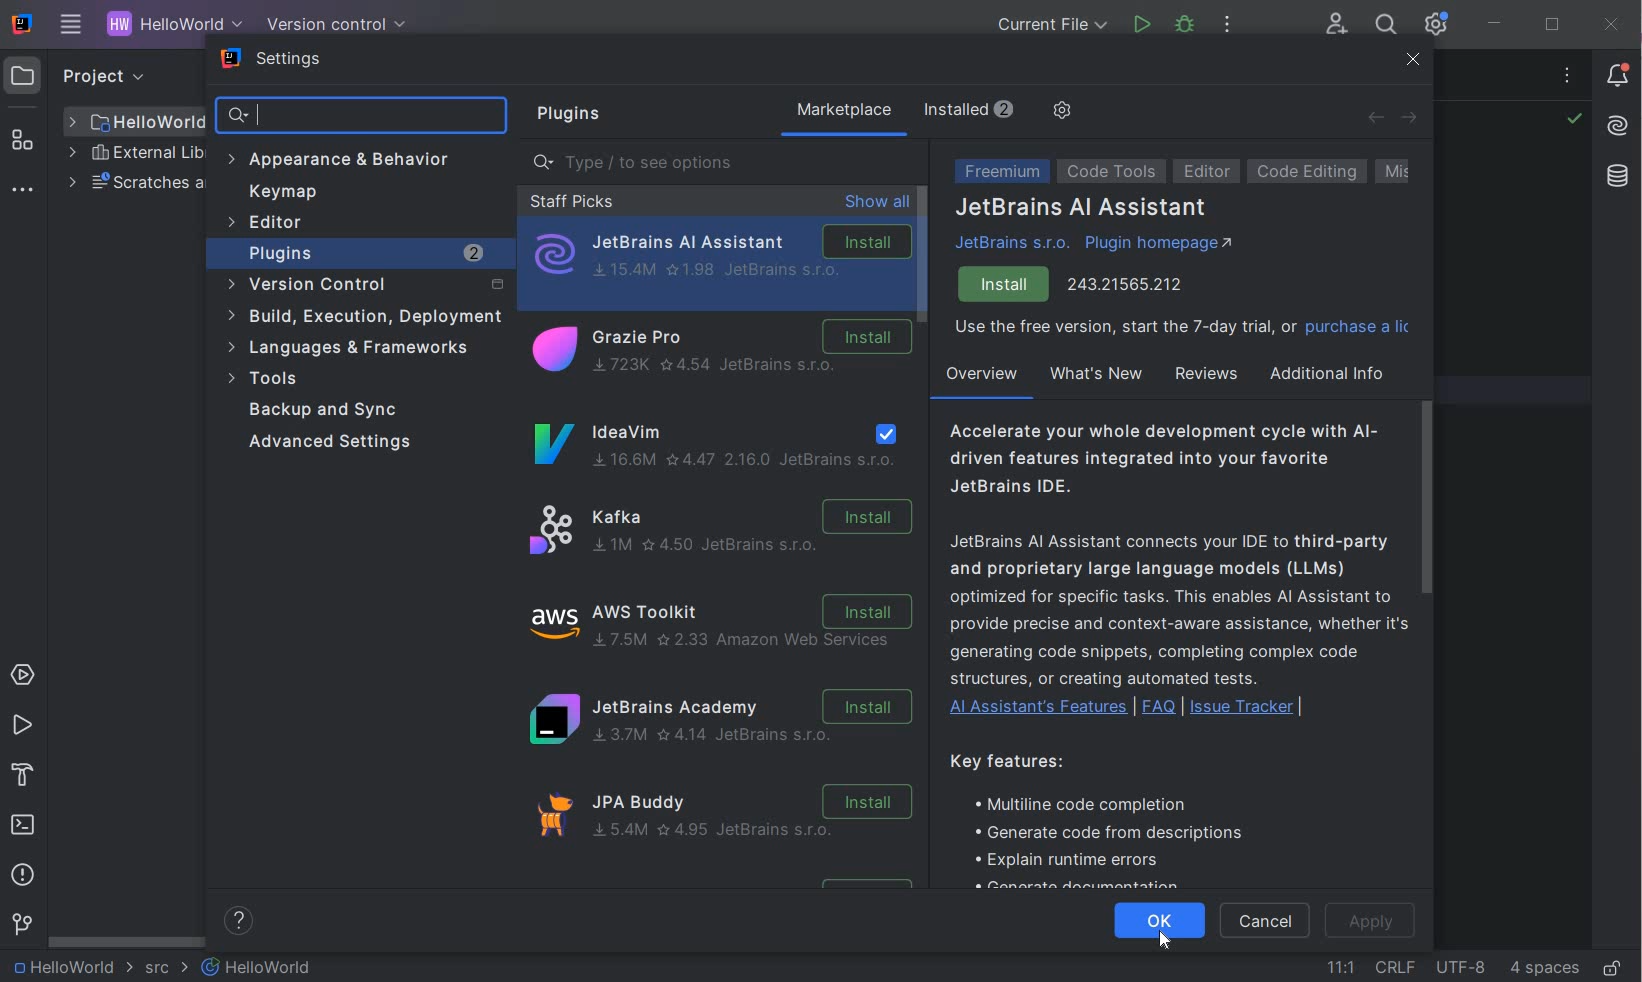 The height and width of the screenshot is (982, 1642). What do you see at coordinates (354, 379) in the screenshot?
I see `tools` at bounding box center [354, 379].